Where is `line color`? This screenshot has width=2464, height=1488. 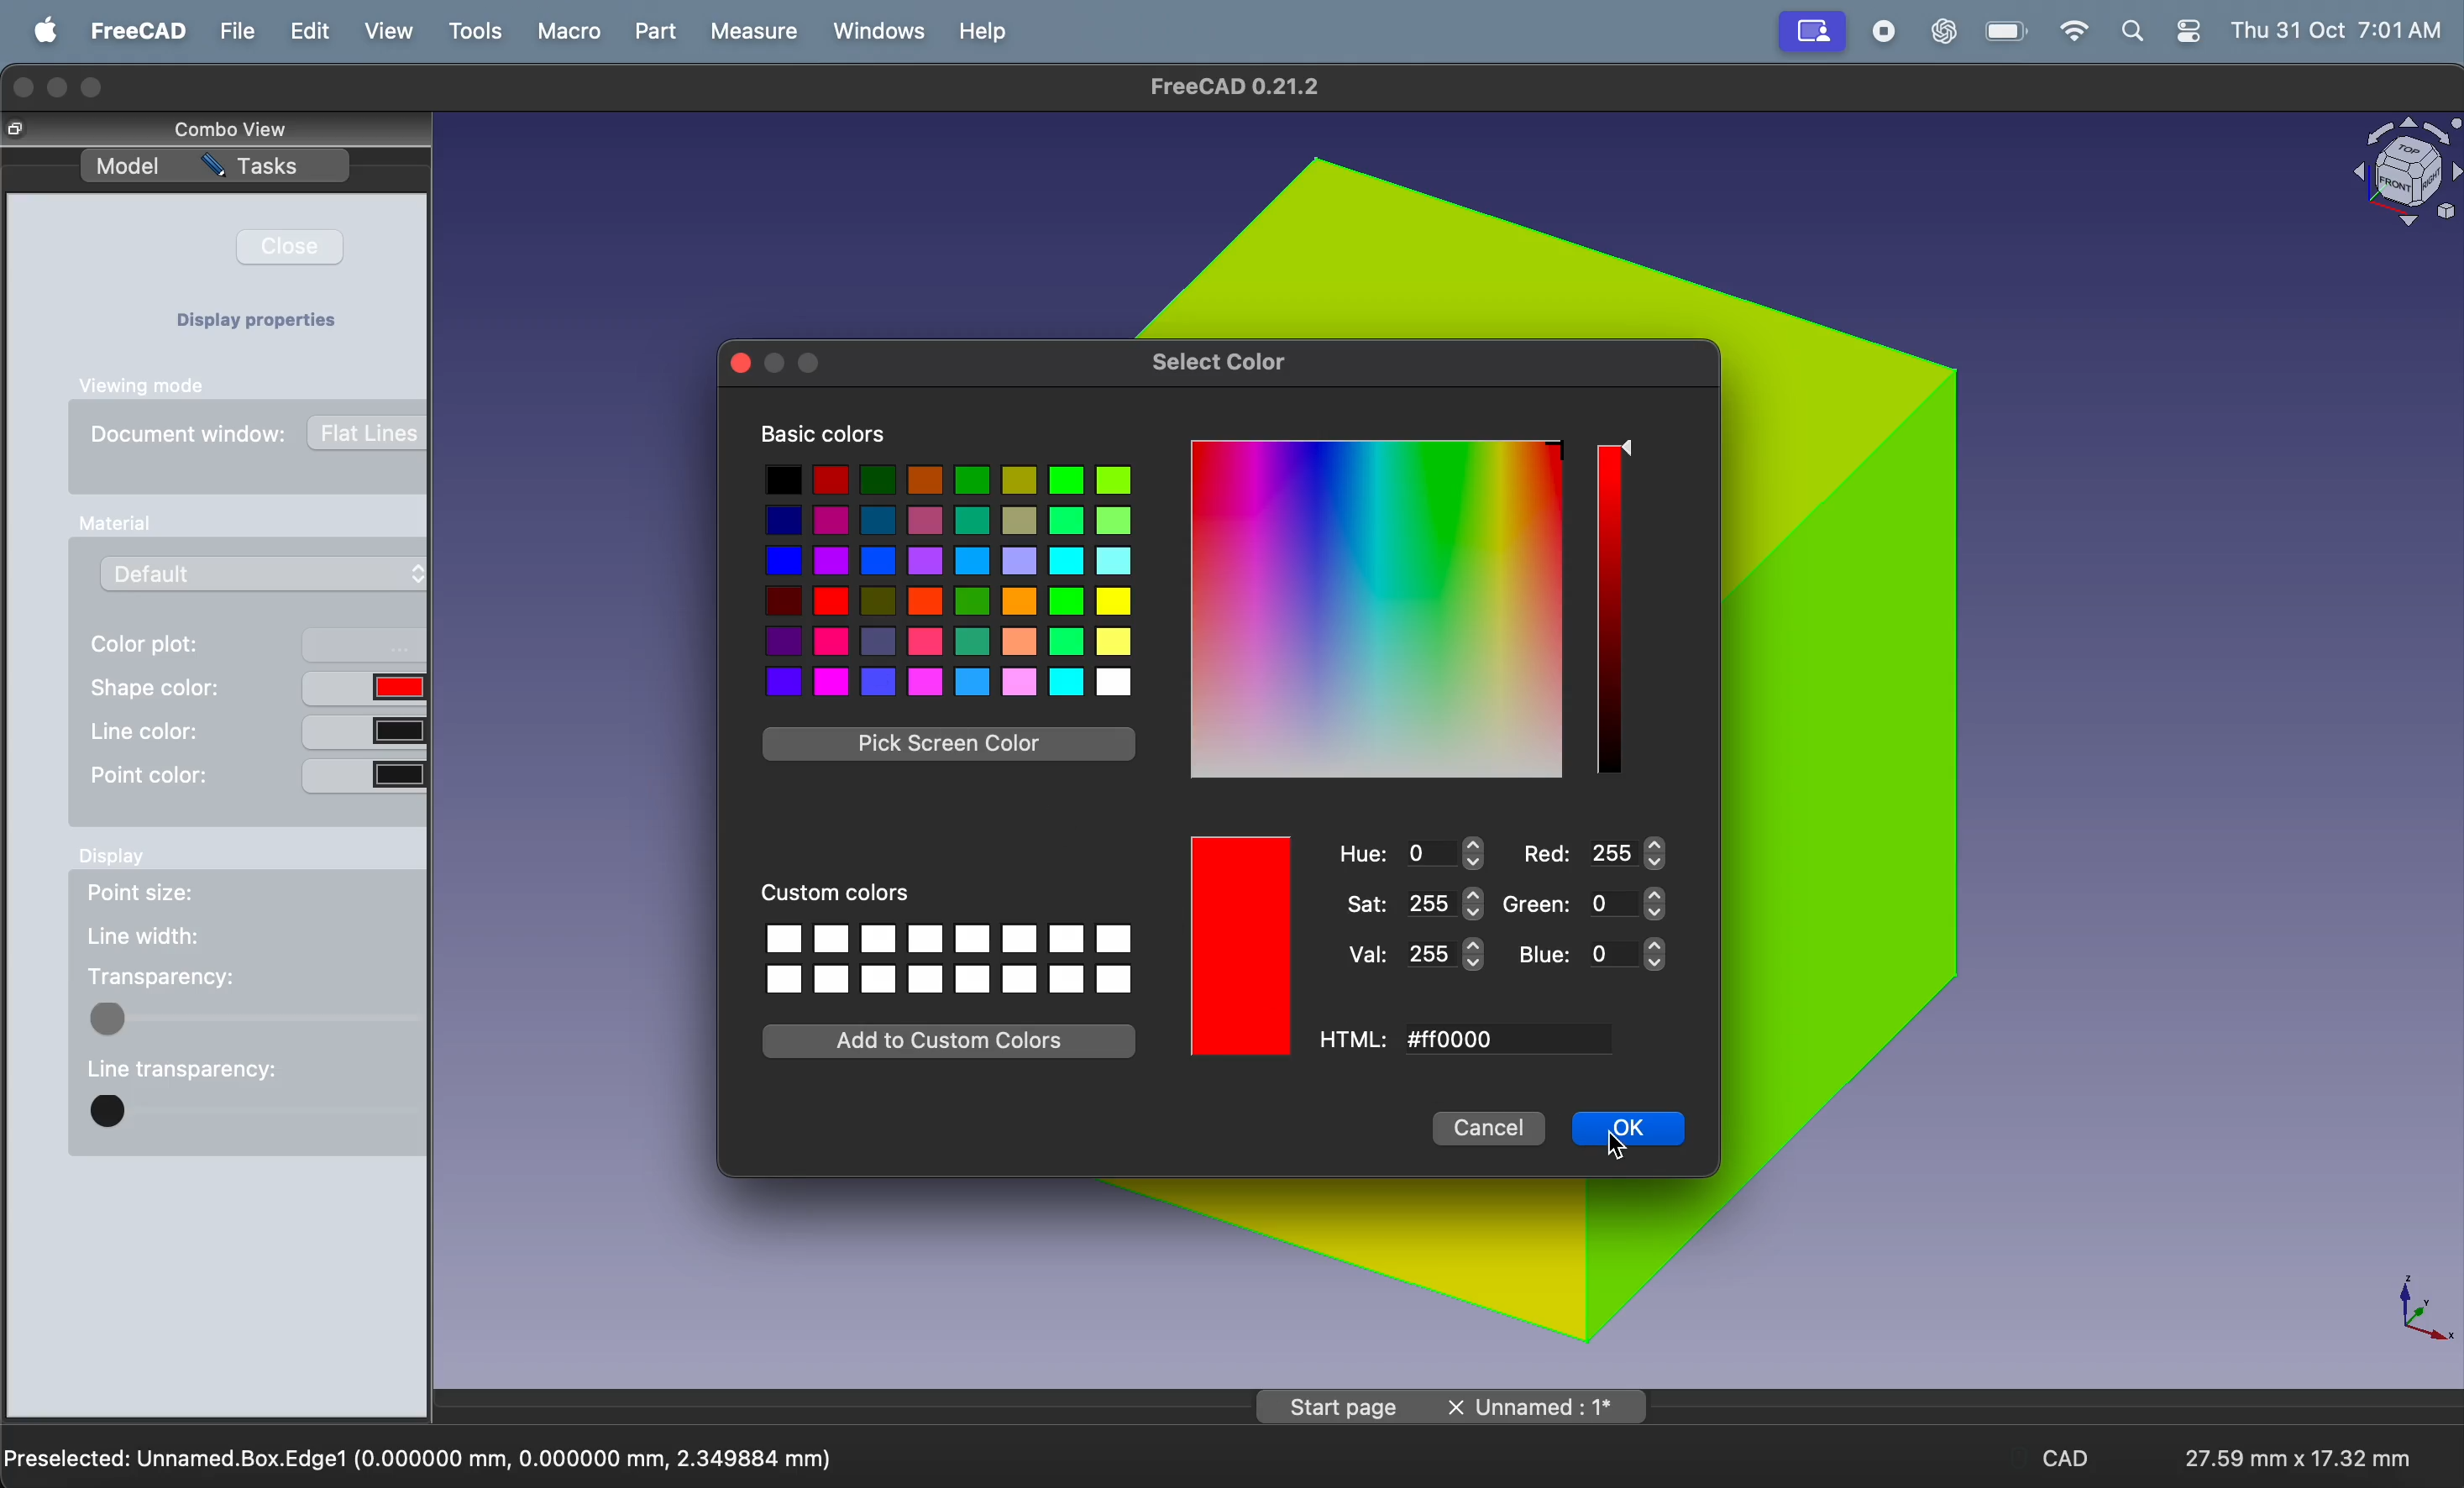 line color is located at coordinates (255, 729).